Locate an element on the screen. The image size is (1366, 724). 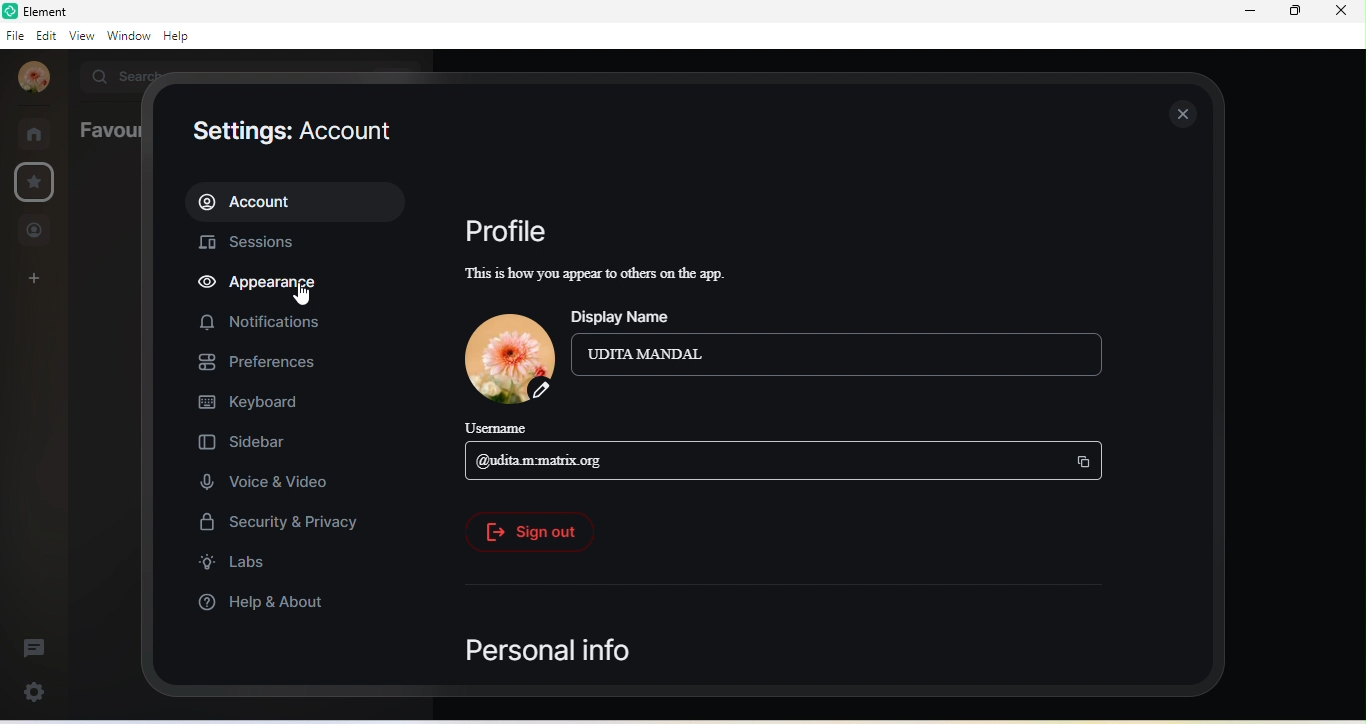
notifications is located at coordinates (260, 325).